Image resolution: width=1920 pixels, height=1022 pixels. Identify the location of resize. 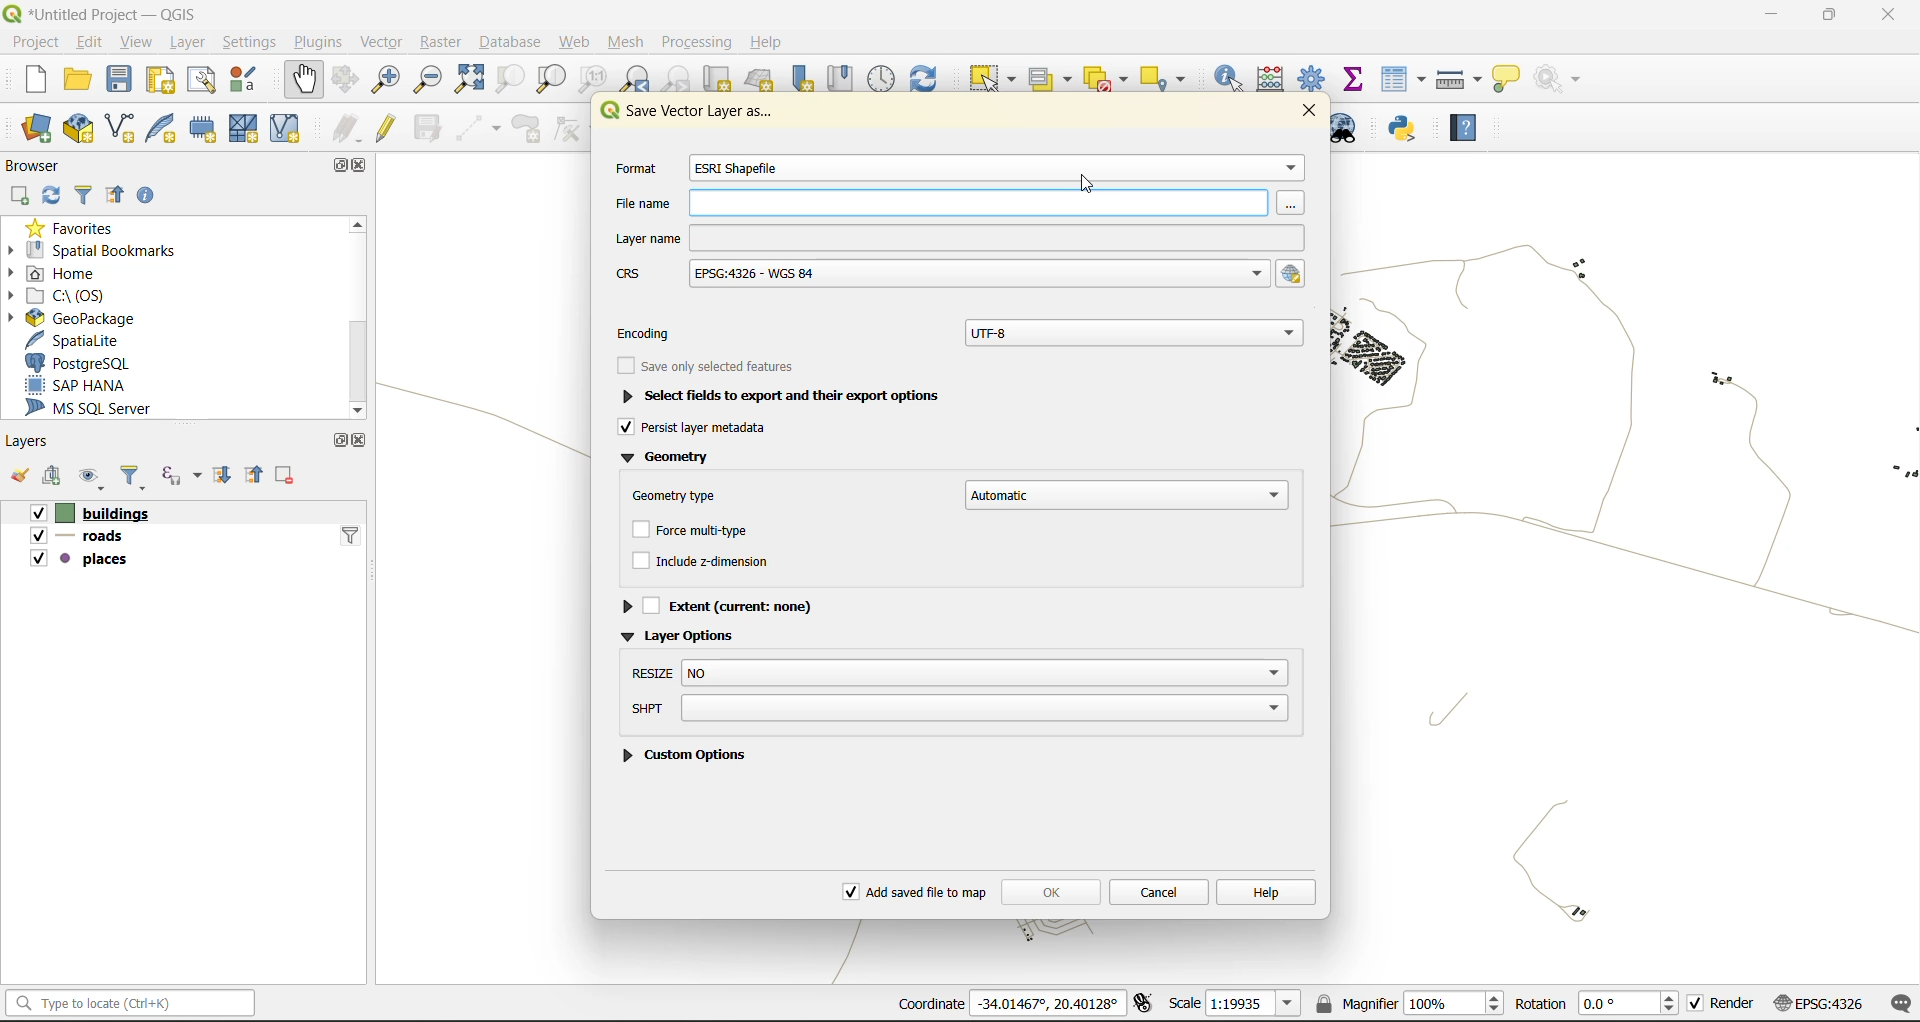
(959, 668).